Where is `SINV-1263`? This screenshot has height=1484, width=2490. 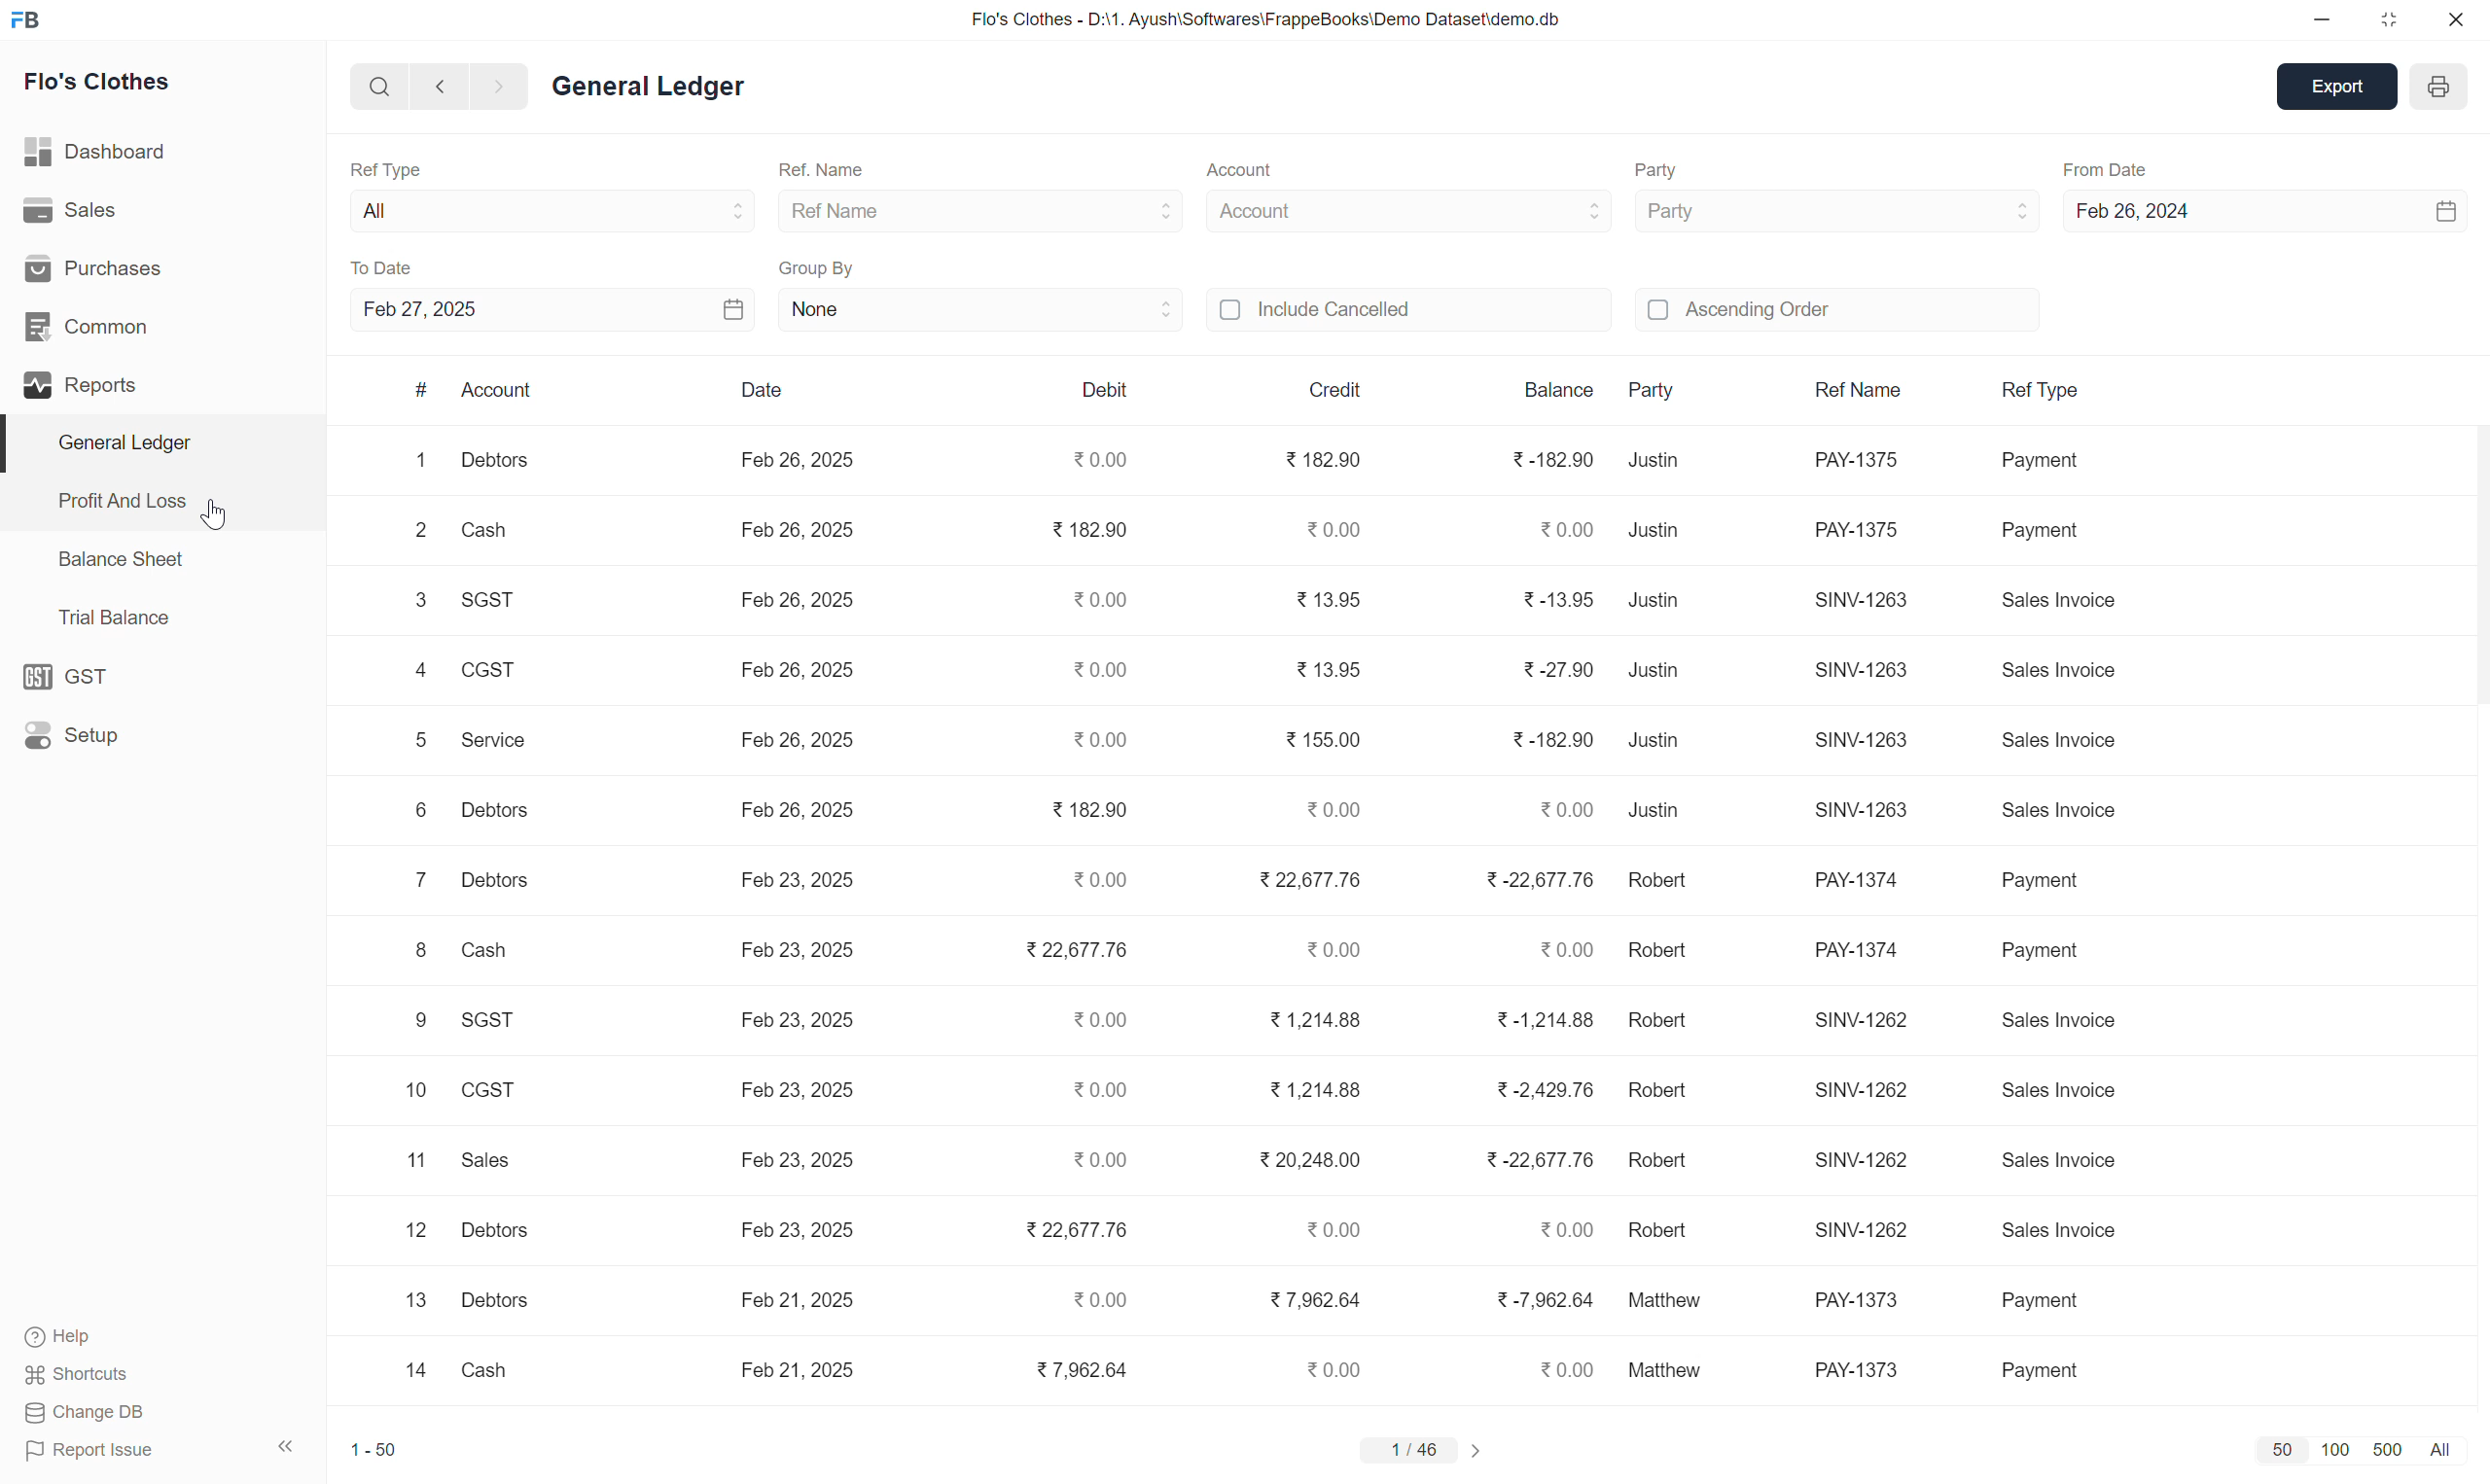 SINV-1263 is located at coordinates (1871, 669).